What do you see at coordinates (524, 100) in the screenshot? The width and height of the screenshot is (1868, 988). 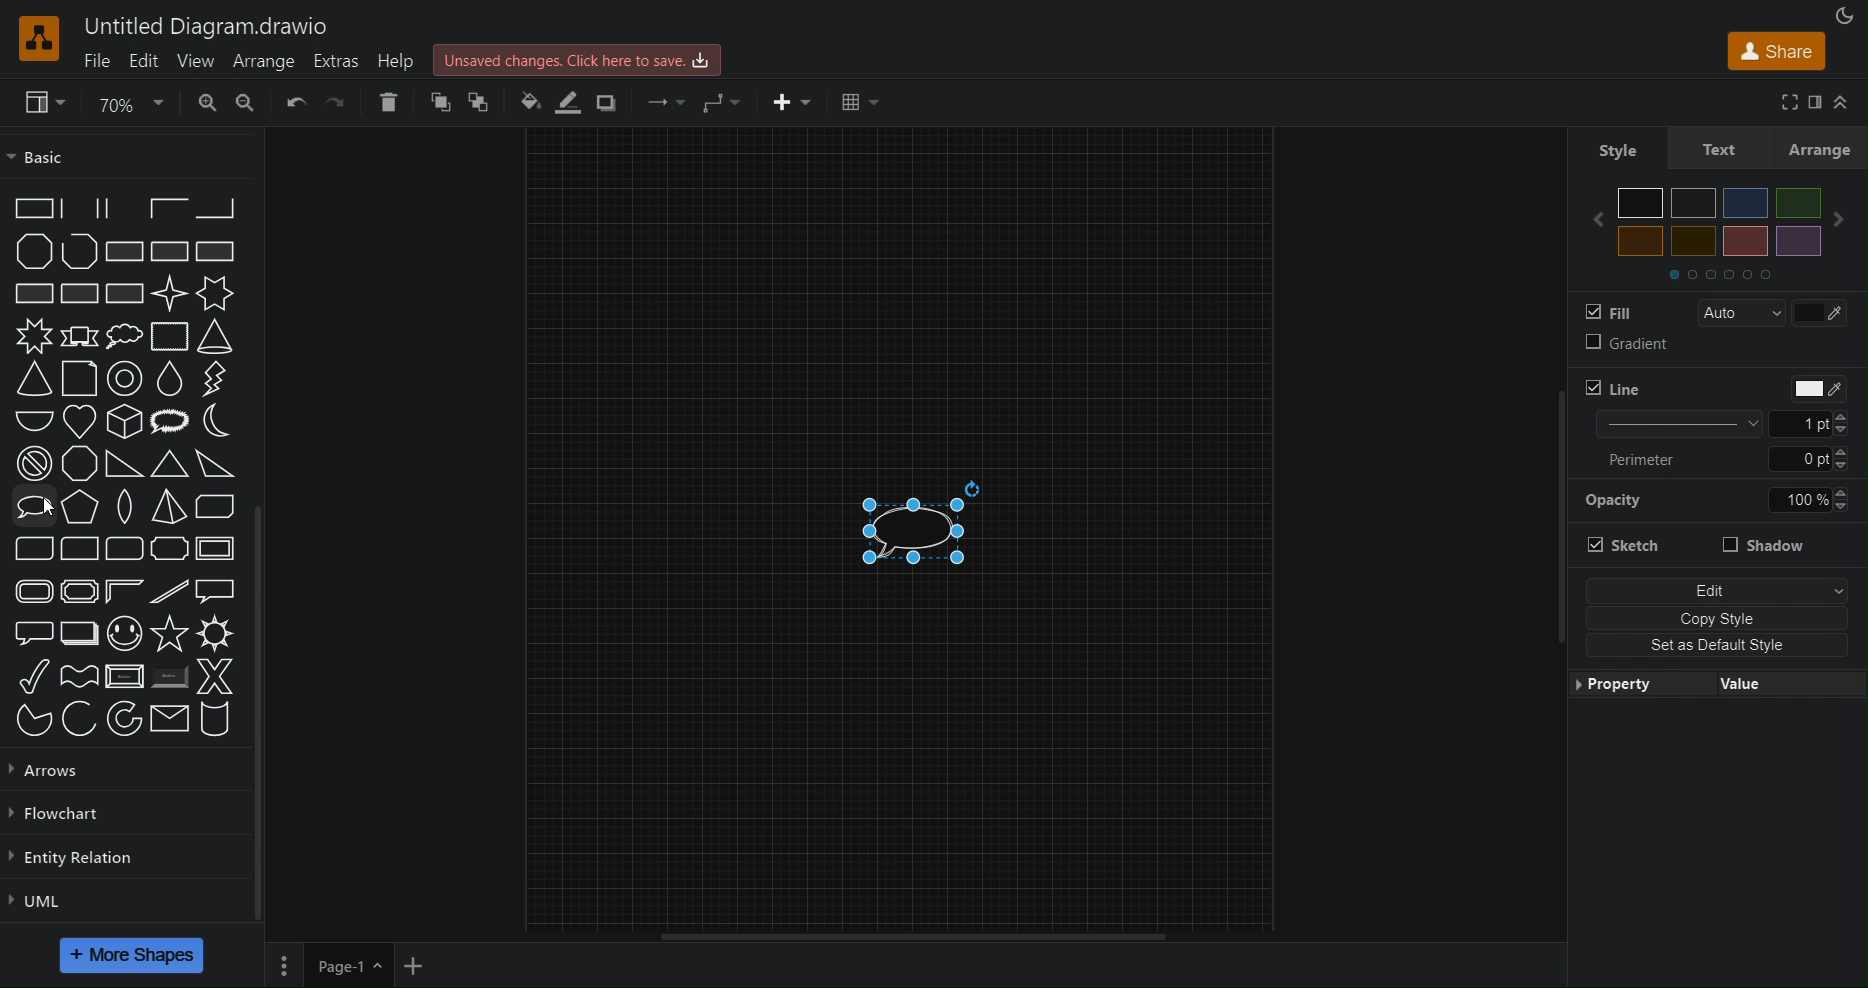 I see `Fill Color` at bounding box center [524, 100].